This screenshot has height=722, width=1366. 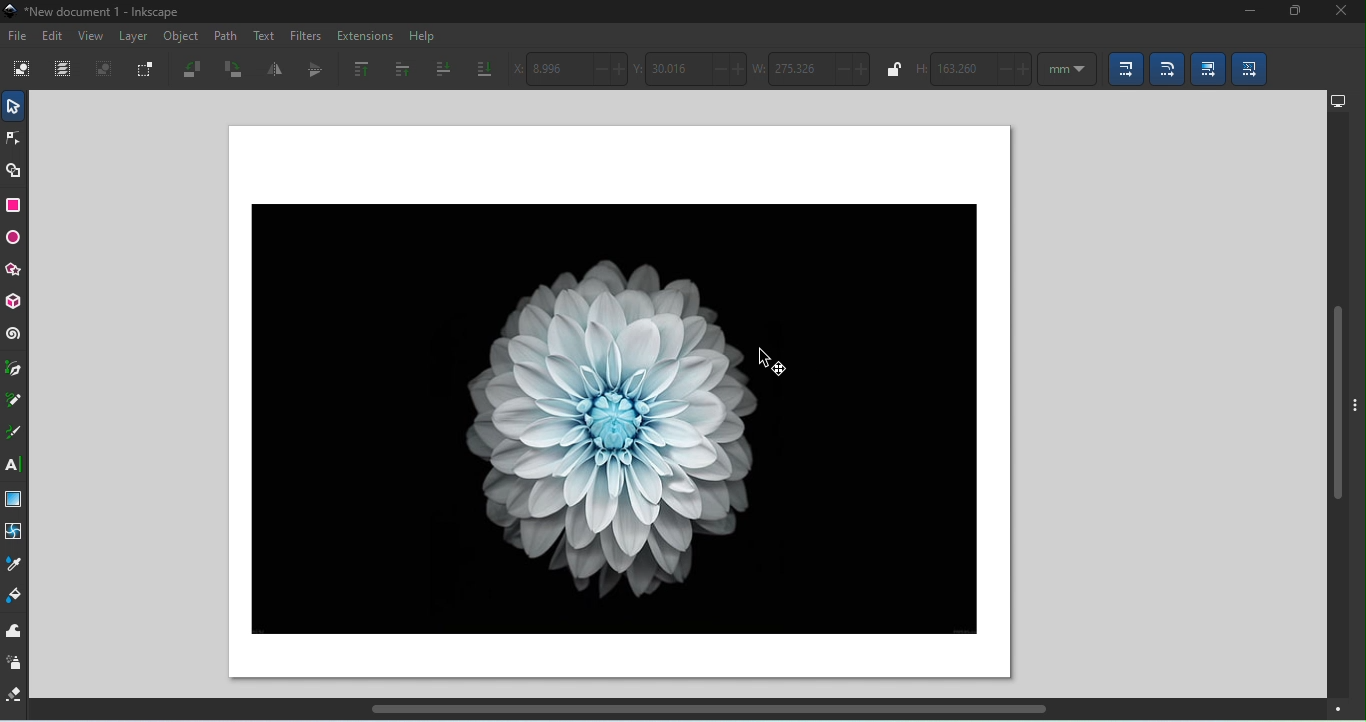 What do you see at coordinates (94, 12) in the screenshot?
I see `File name` at bounding box center [94, 12].